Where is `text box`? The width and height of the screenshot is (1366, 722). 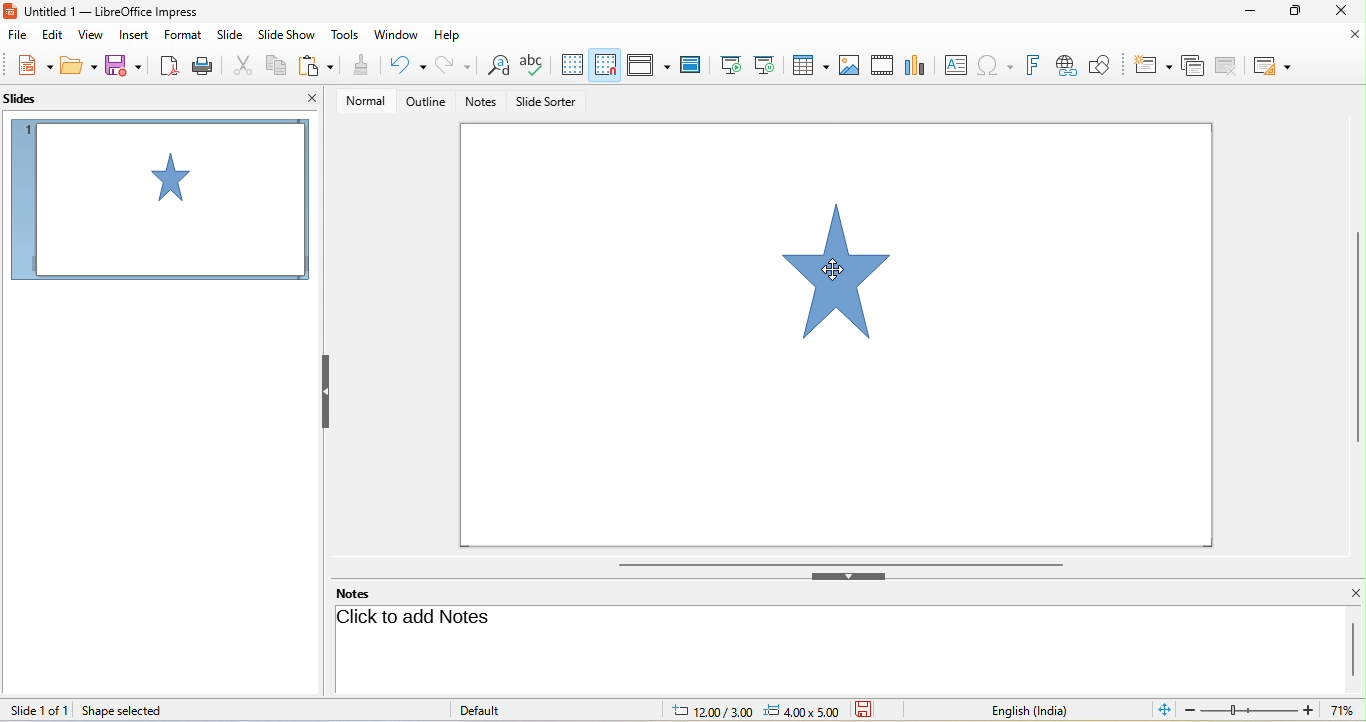 text box is located at coordinates (957, 64).